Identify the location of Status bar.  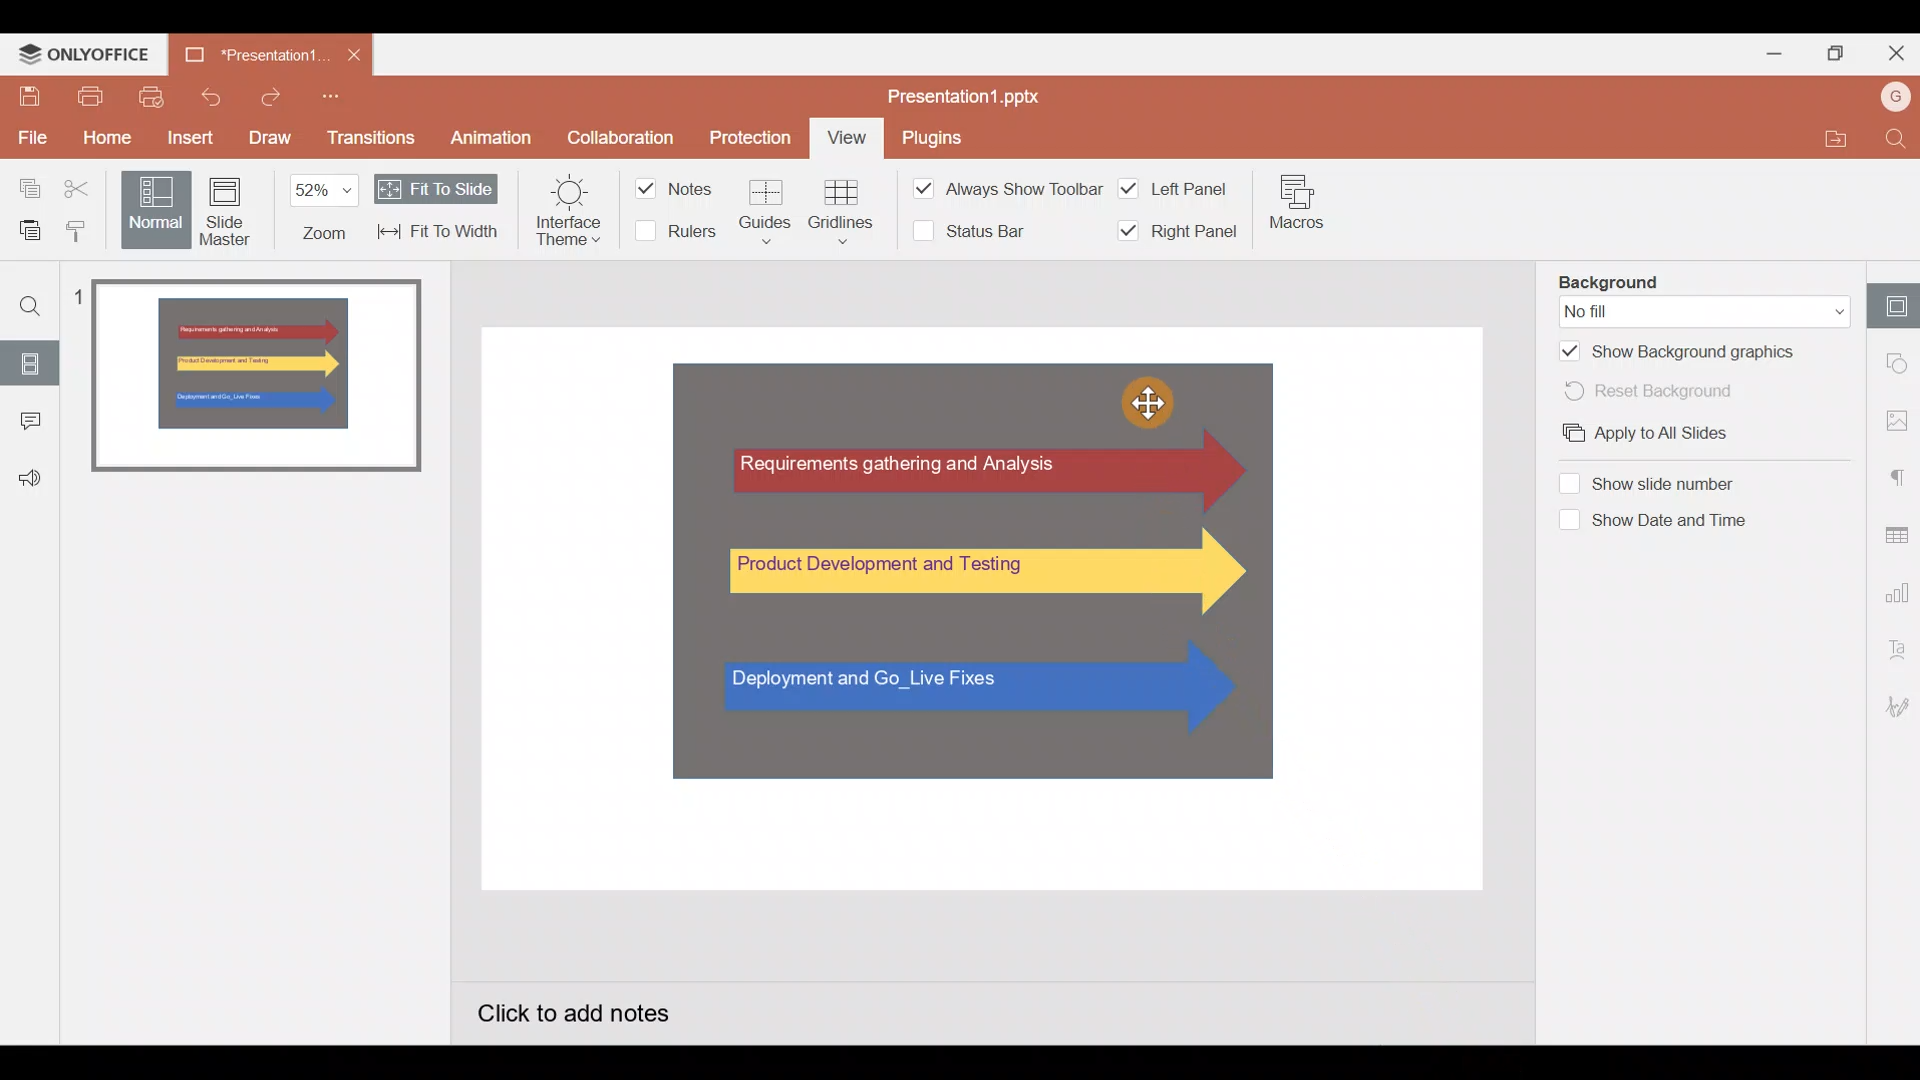
(961, 234).